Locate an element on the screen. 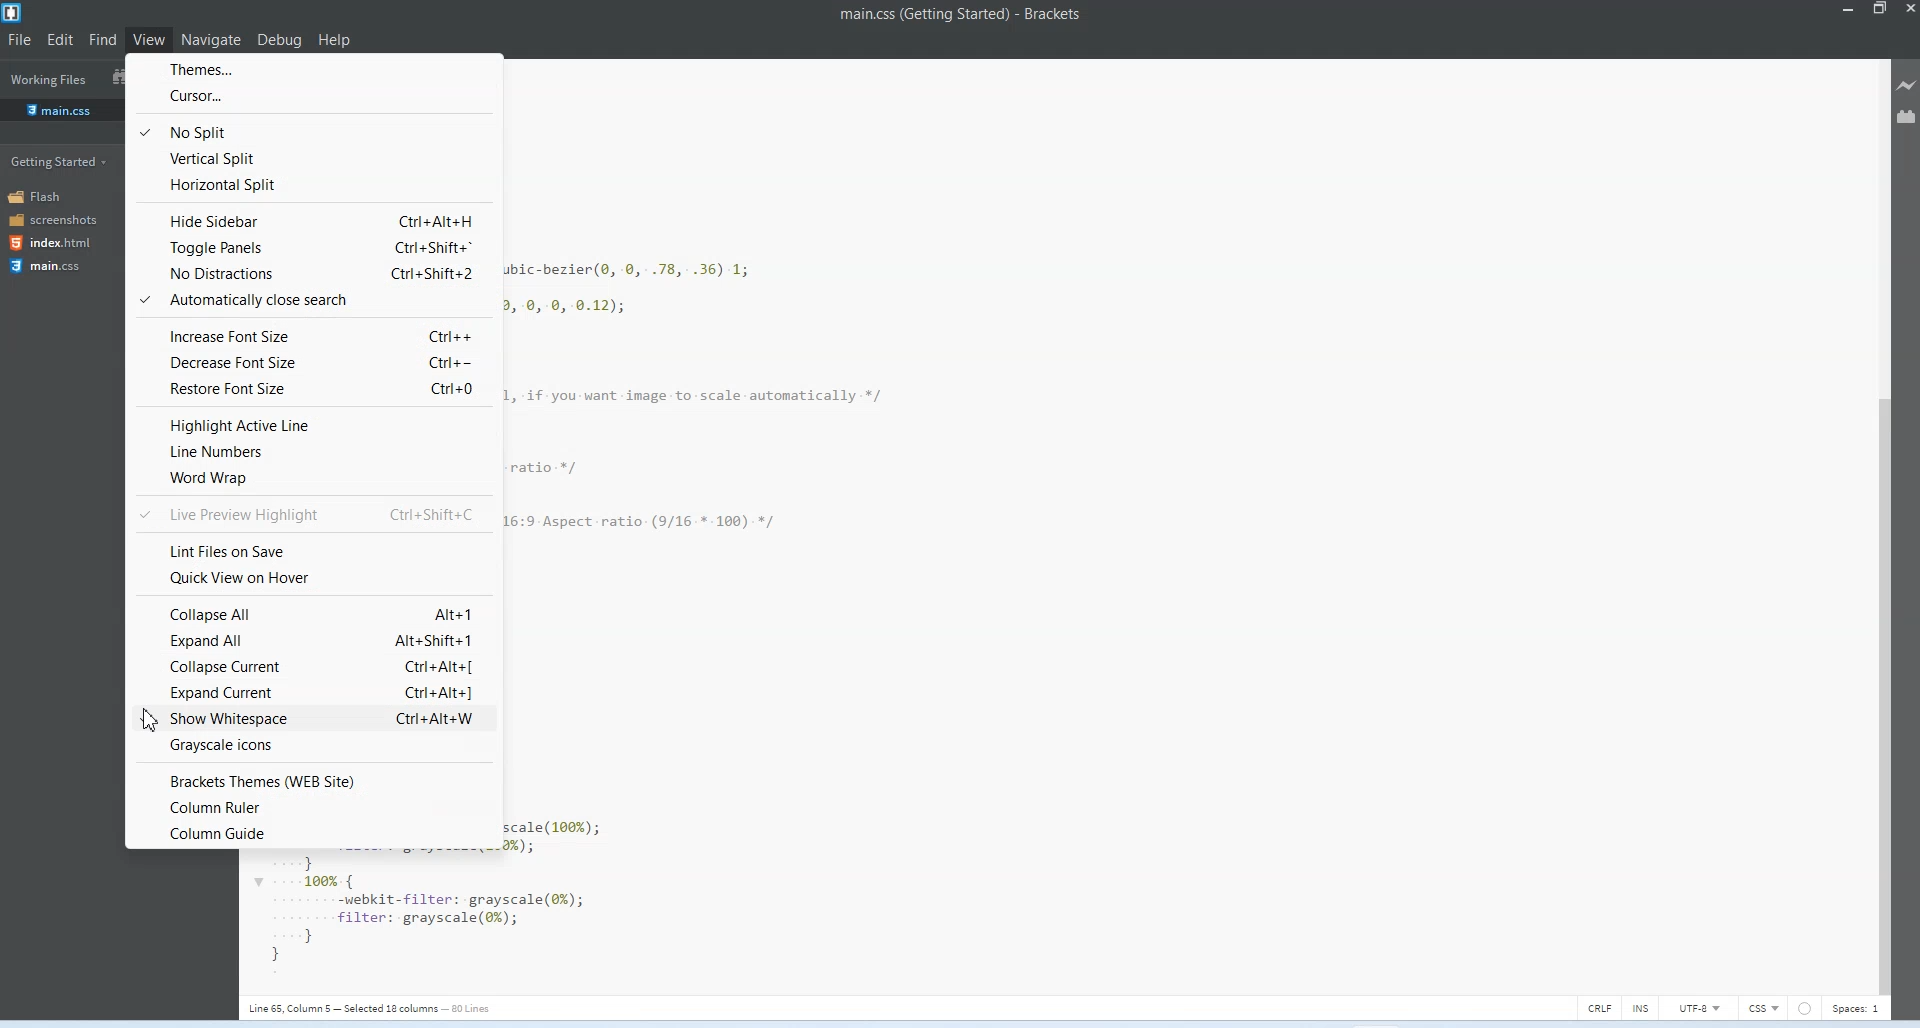 This screenshot has width=1920, height=1028. Spaces 1 is located at coordinates (1860, 1007).